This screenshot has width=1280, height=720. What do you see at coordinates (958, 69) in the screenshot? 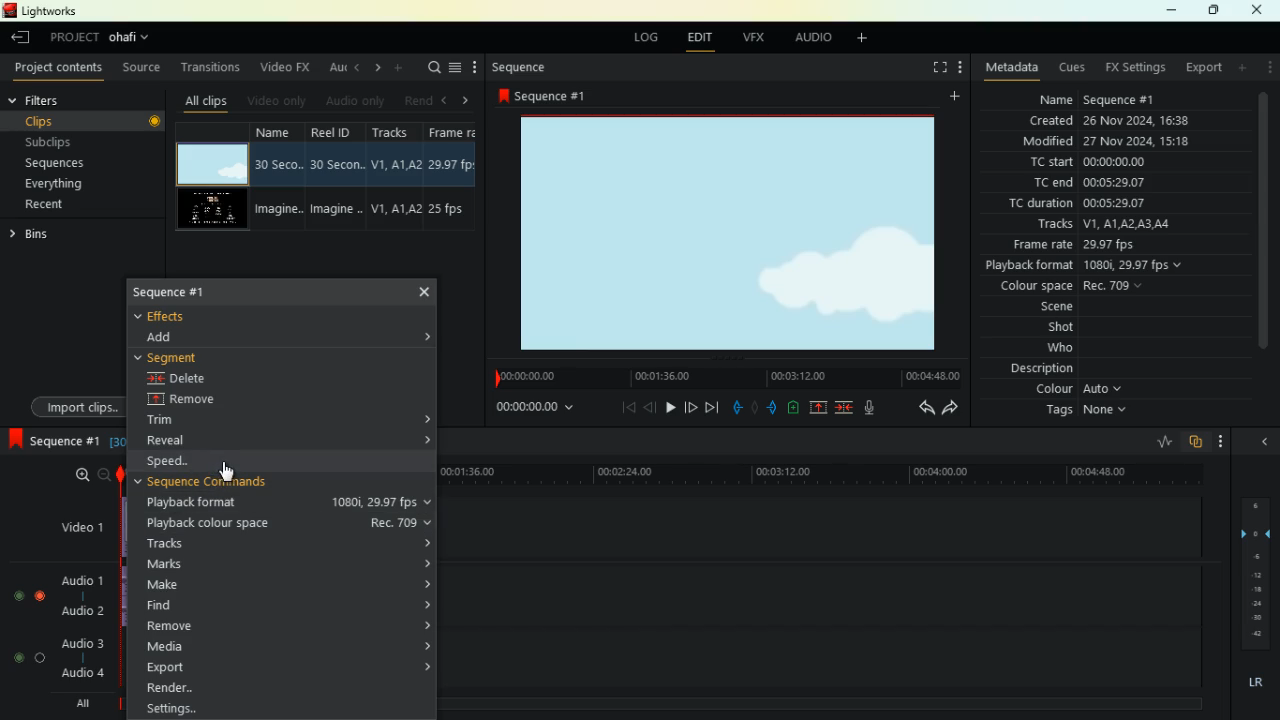
I see `more` at bounding box center [958, 69].